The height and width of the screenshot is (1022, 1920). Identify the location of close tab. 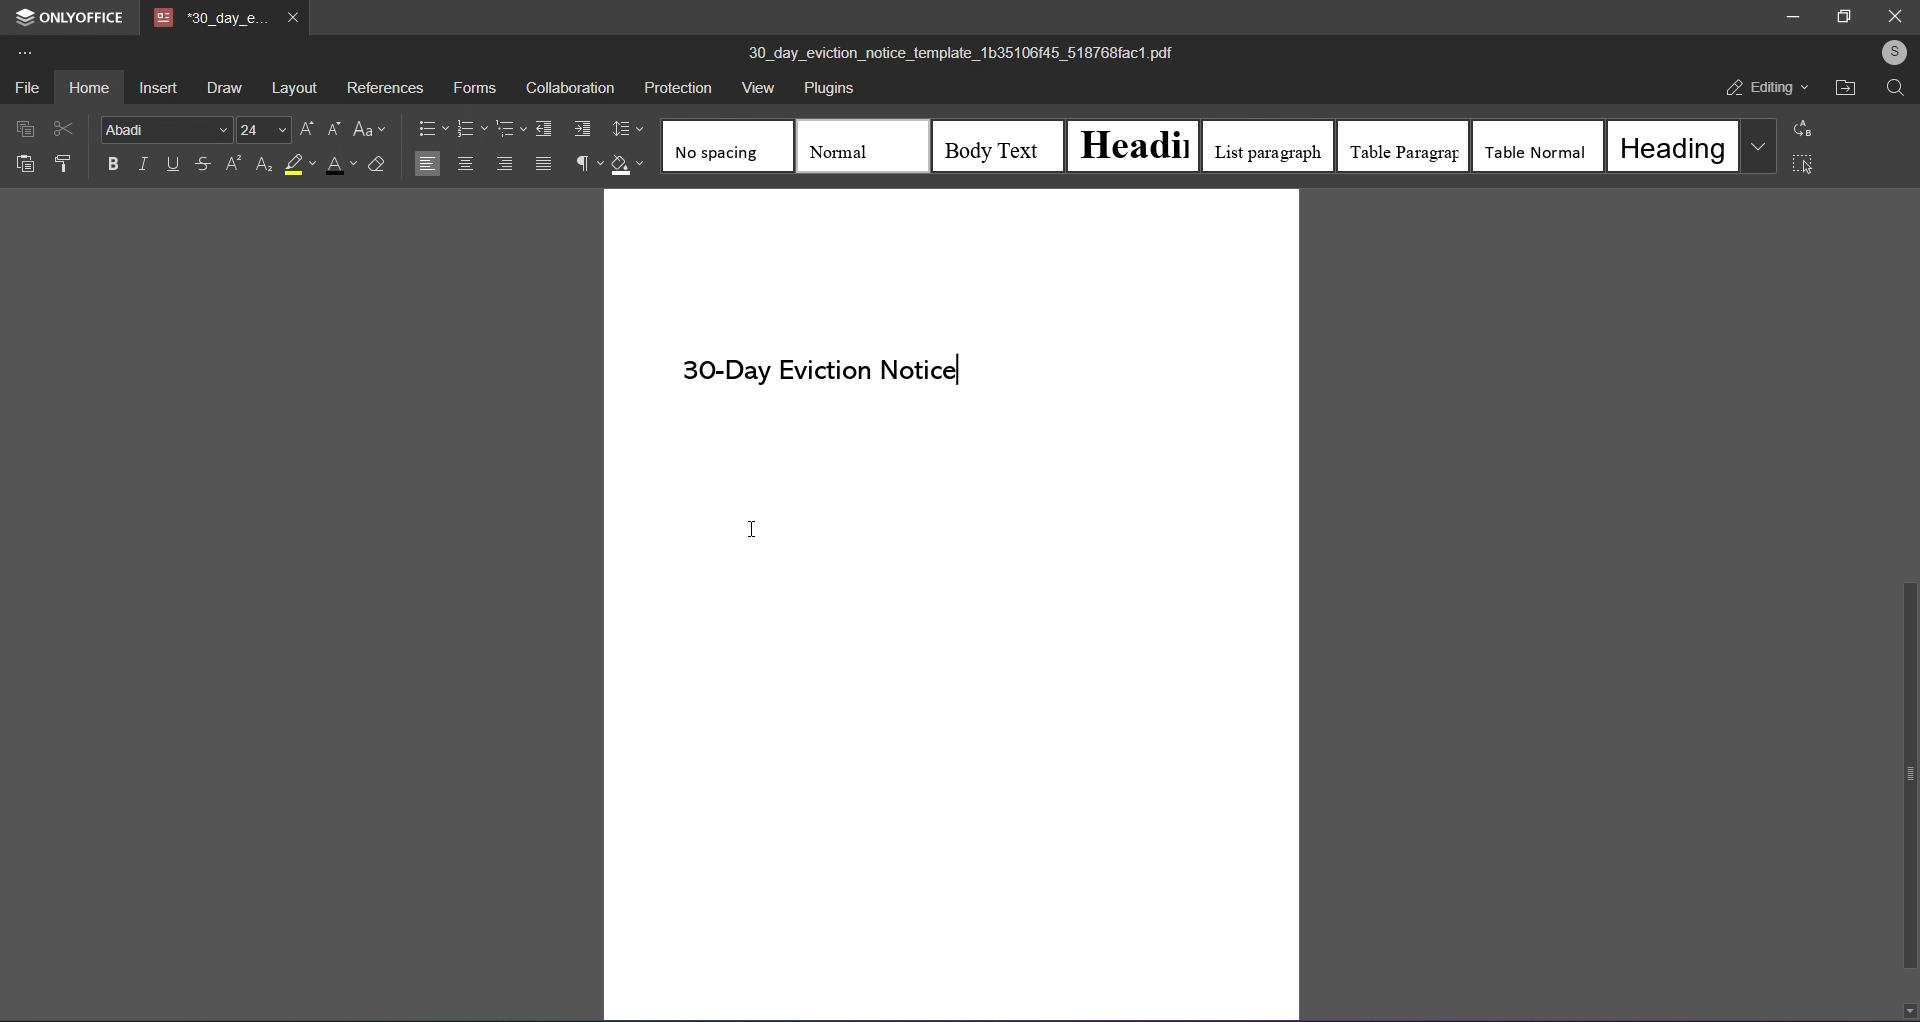
(294, 20).